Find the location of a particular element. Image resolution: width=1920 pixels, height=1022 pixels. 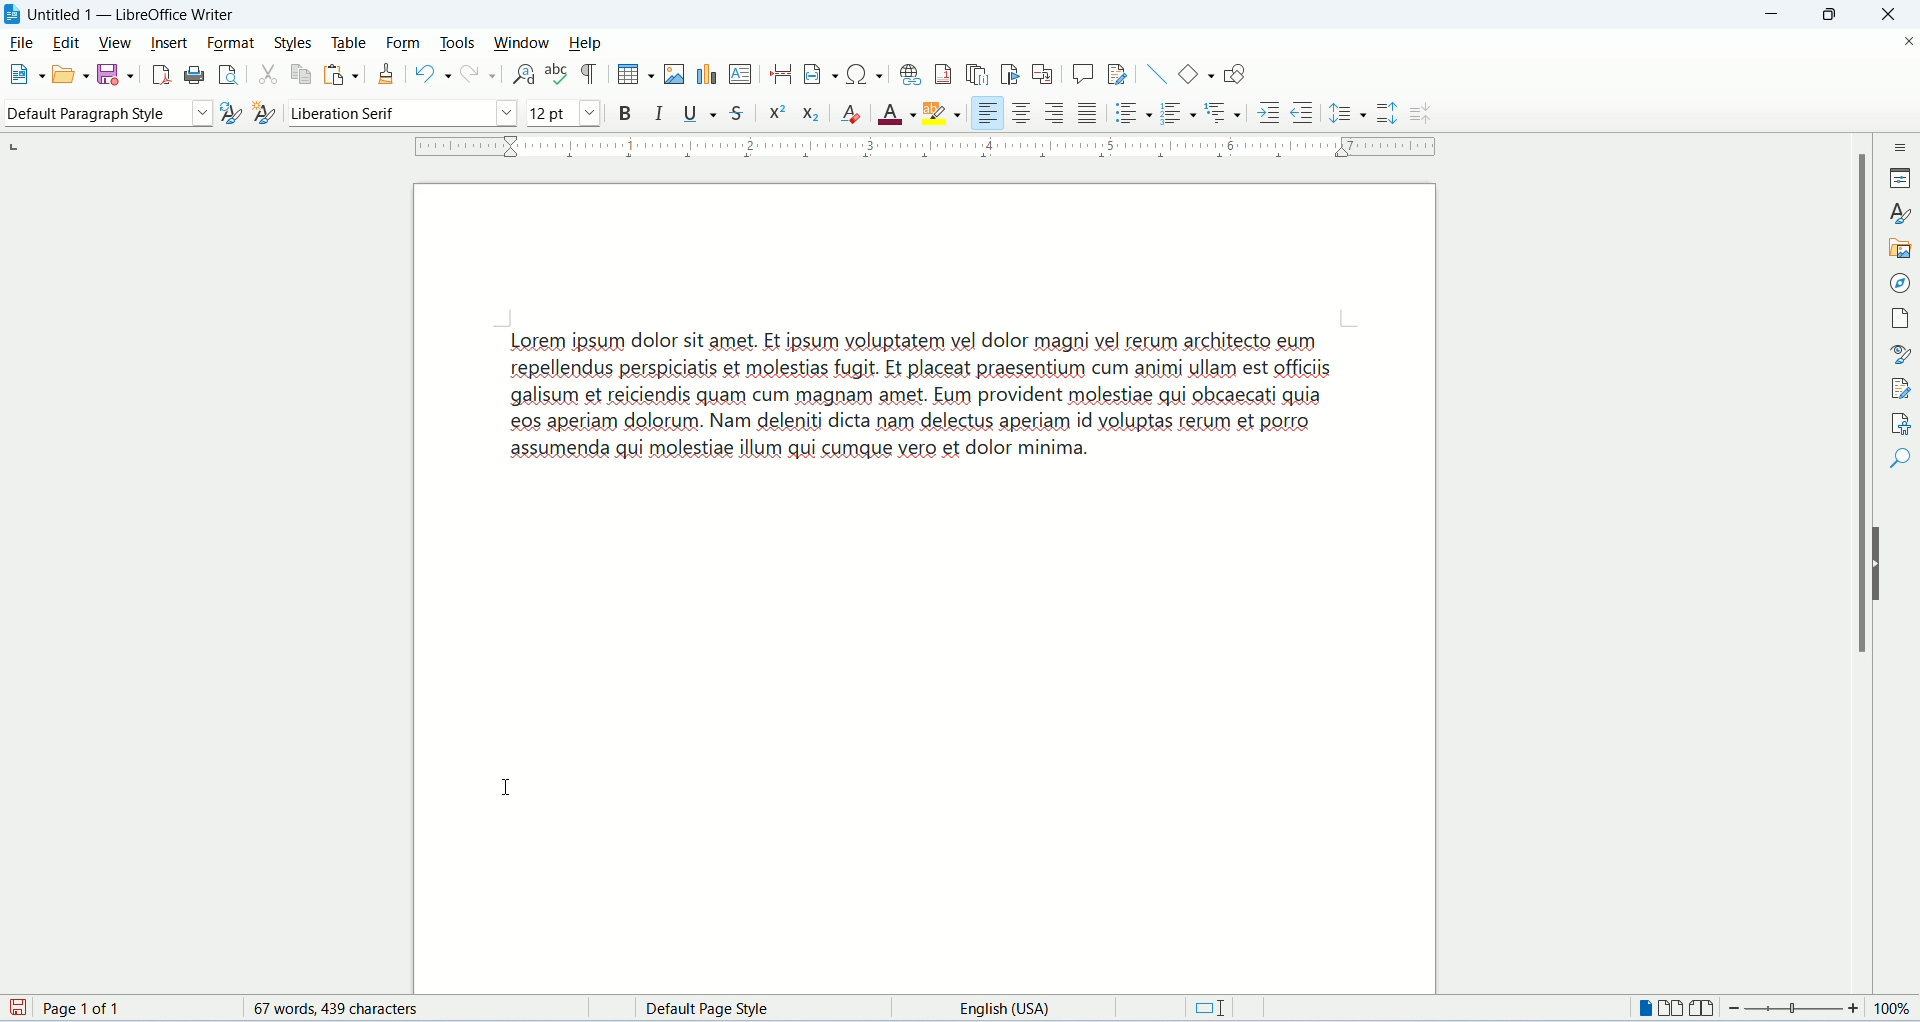

multiple page view is located at coordinates (1670, 1010).